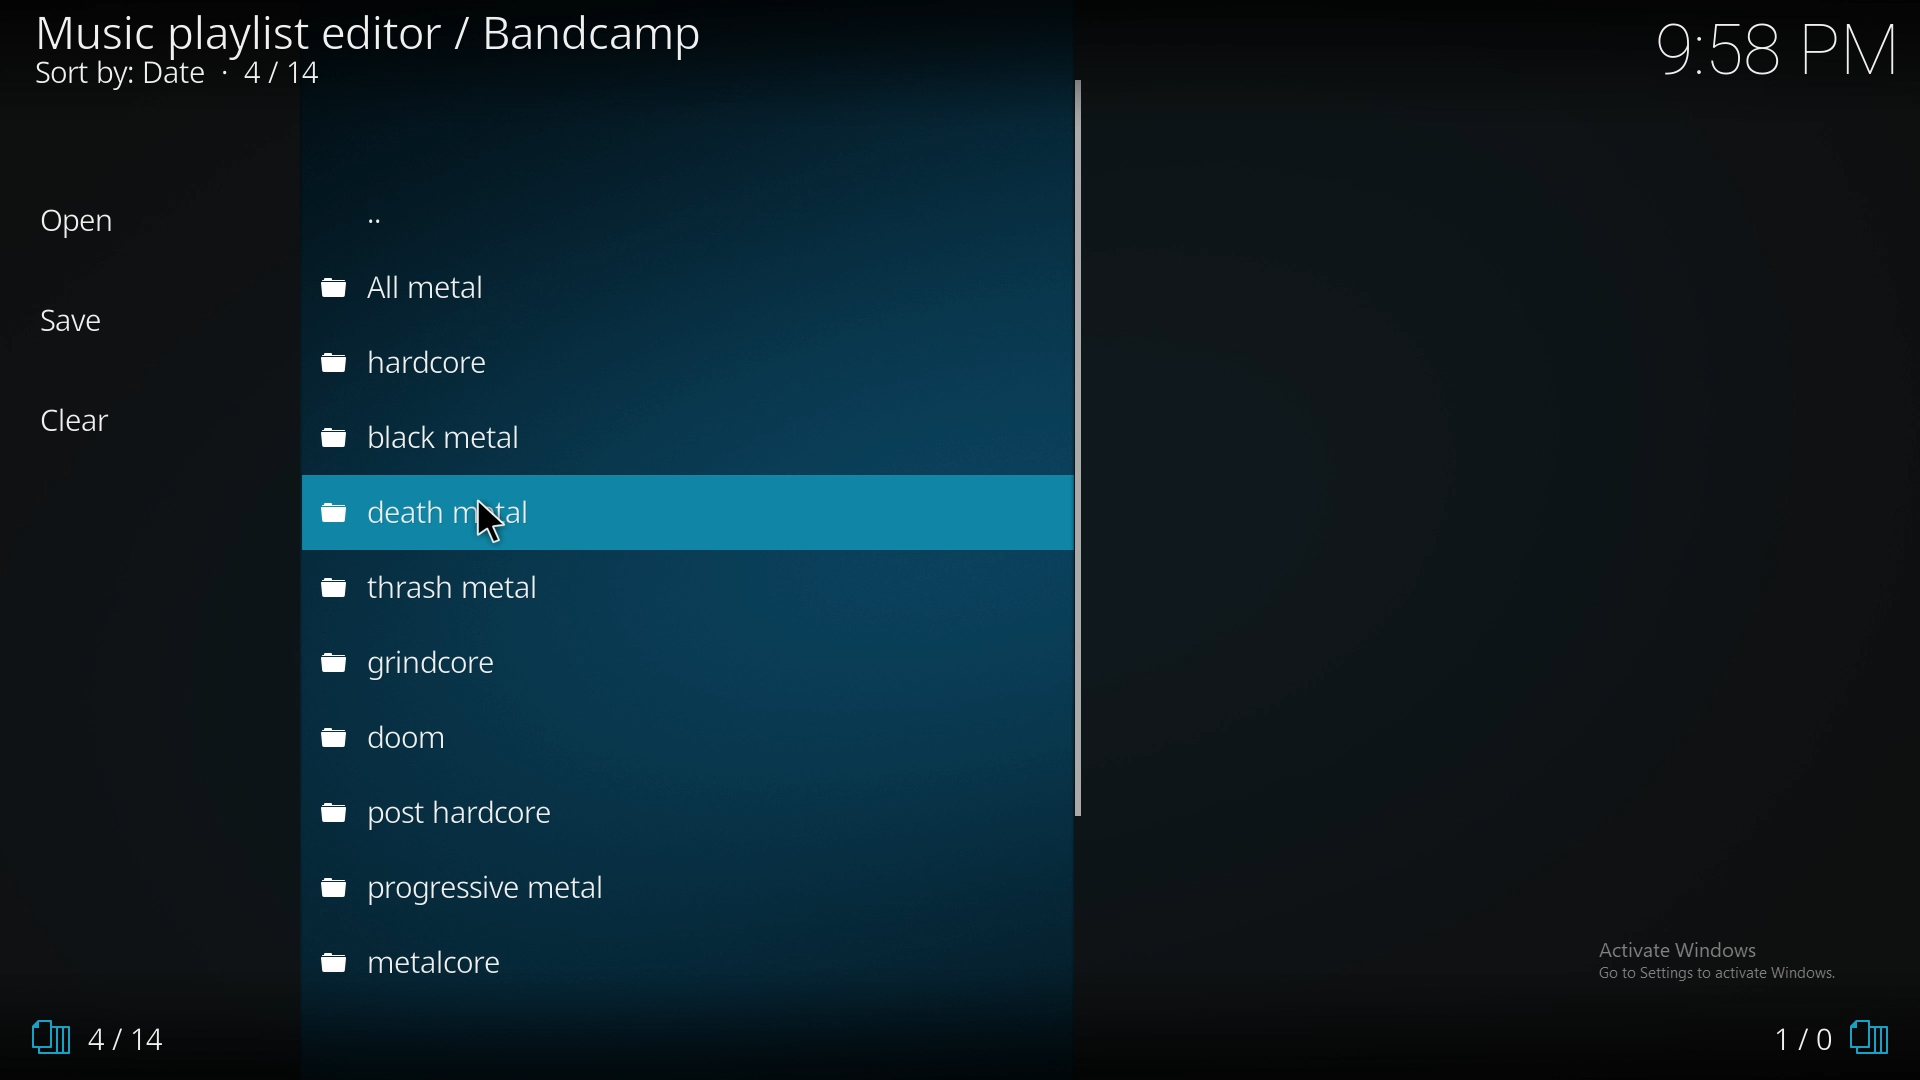 The image size is (1920, 1080). What do you see at coordinates (475, 669) in the screenshot?
I see `music genre` at bounding box center [475, 669].